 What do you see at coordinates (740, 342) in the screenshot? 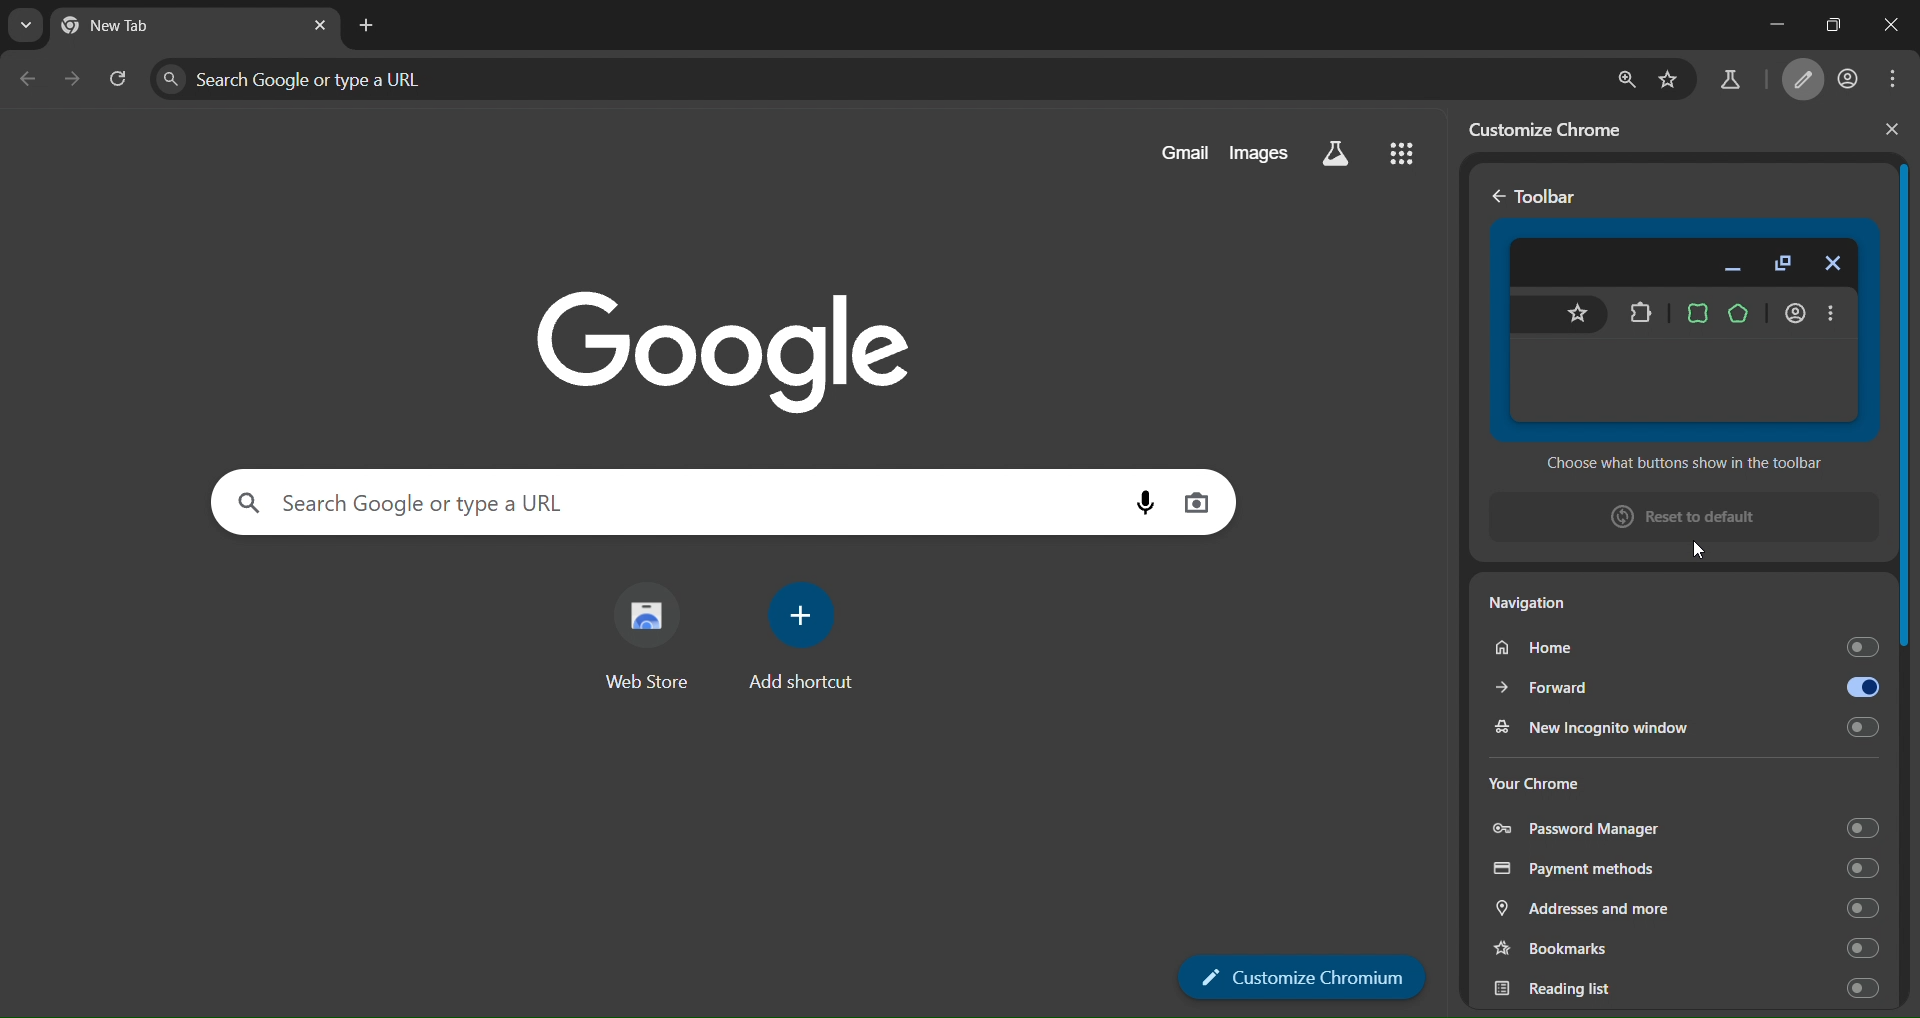
I see `image with google text` at bounding box center [740, 342].